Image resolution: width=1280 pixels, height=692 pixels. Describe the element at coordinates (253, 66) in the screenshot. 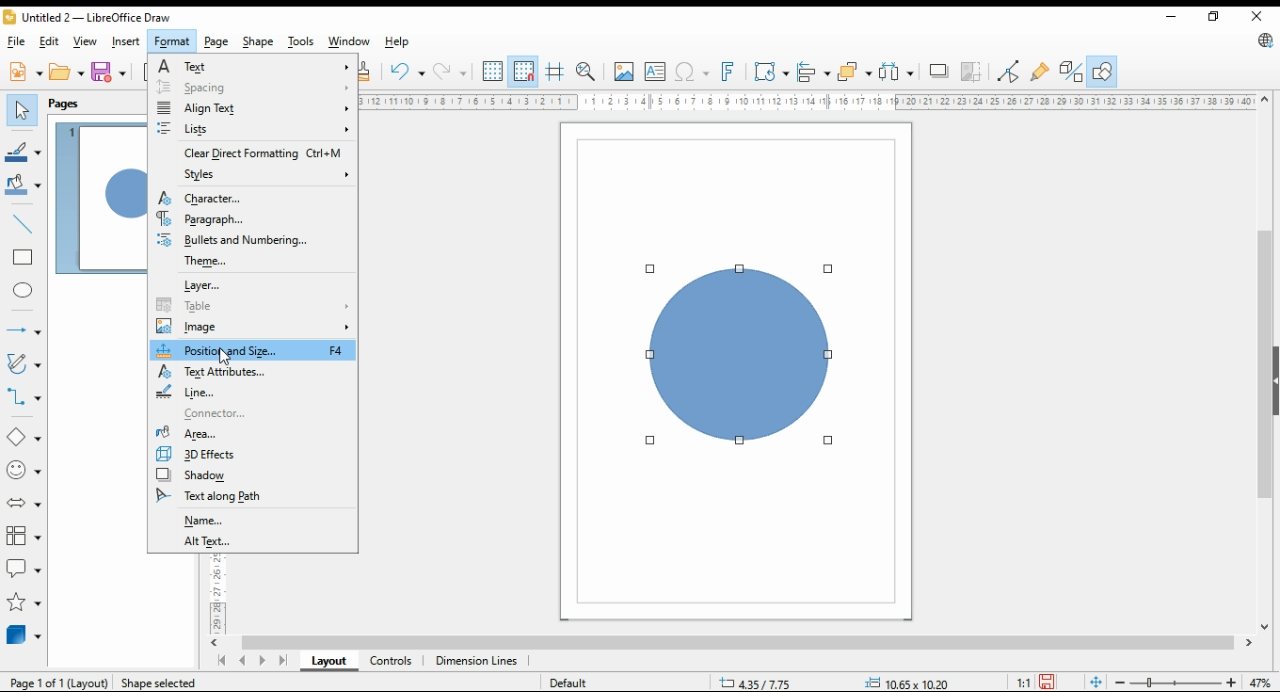

I see `text` at that location.